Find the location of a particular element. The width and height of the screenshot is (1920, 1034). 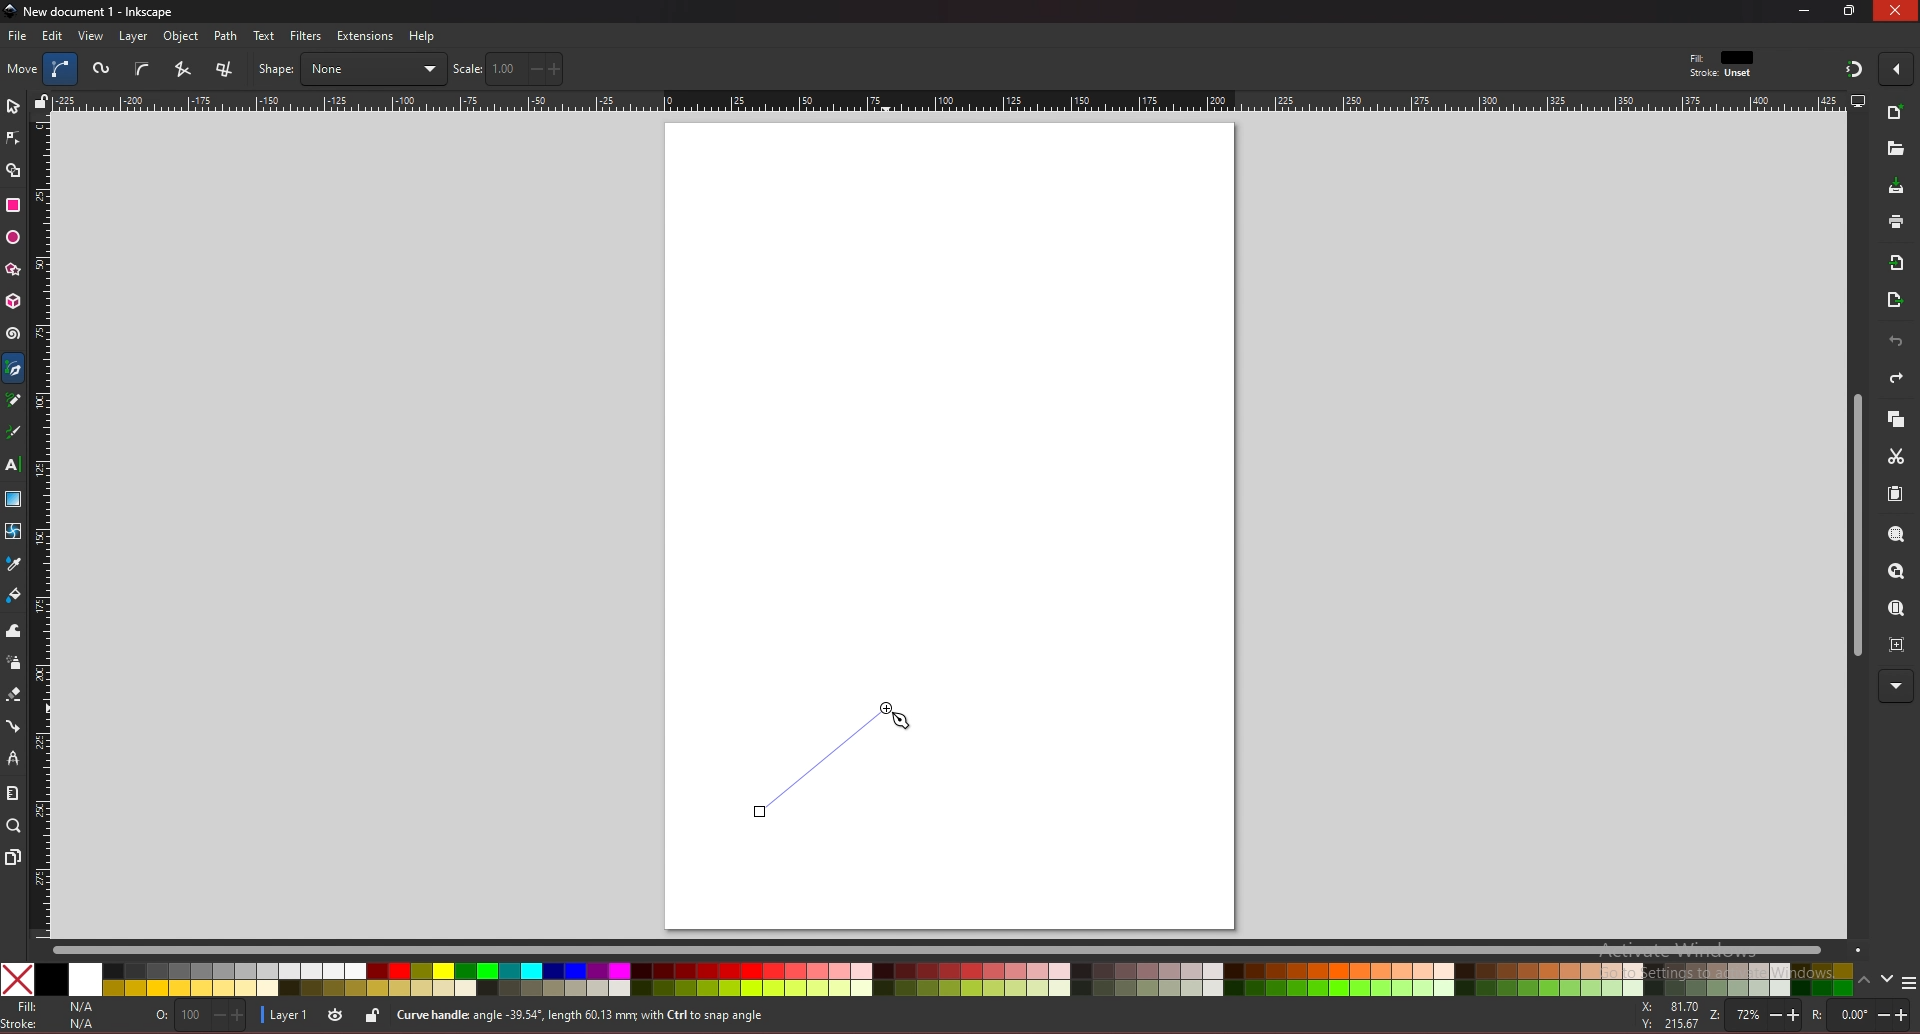

gradient is located at coordinates (14, 499).